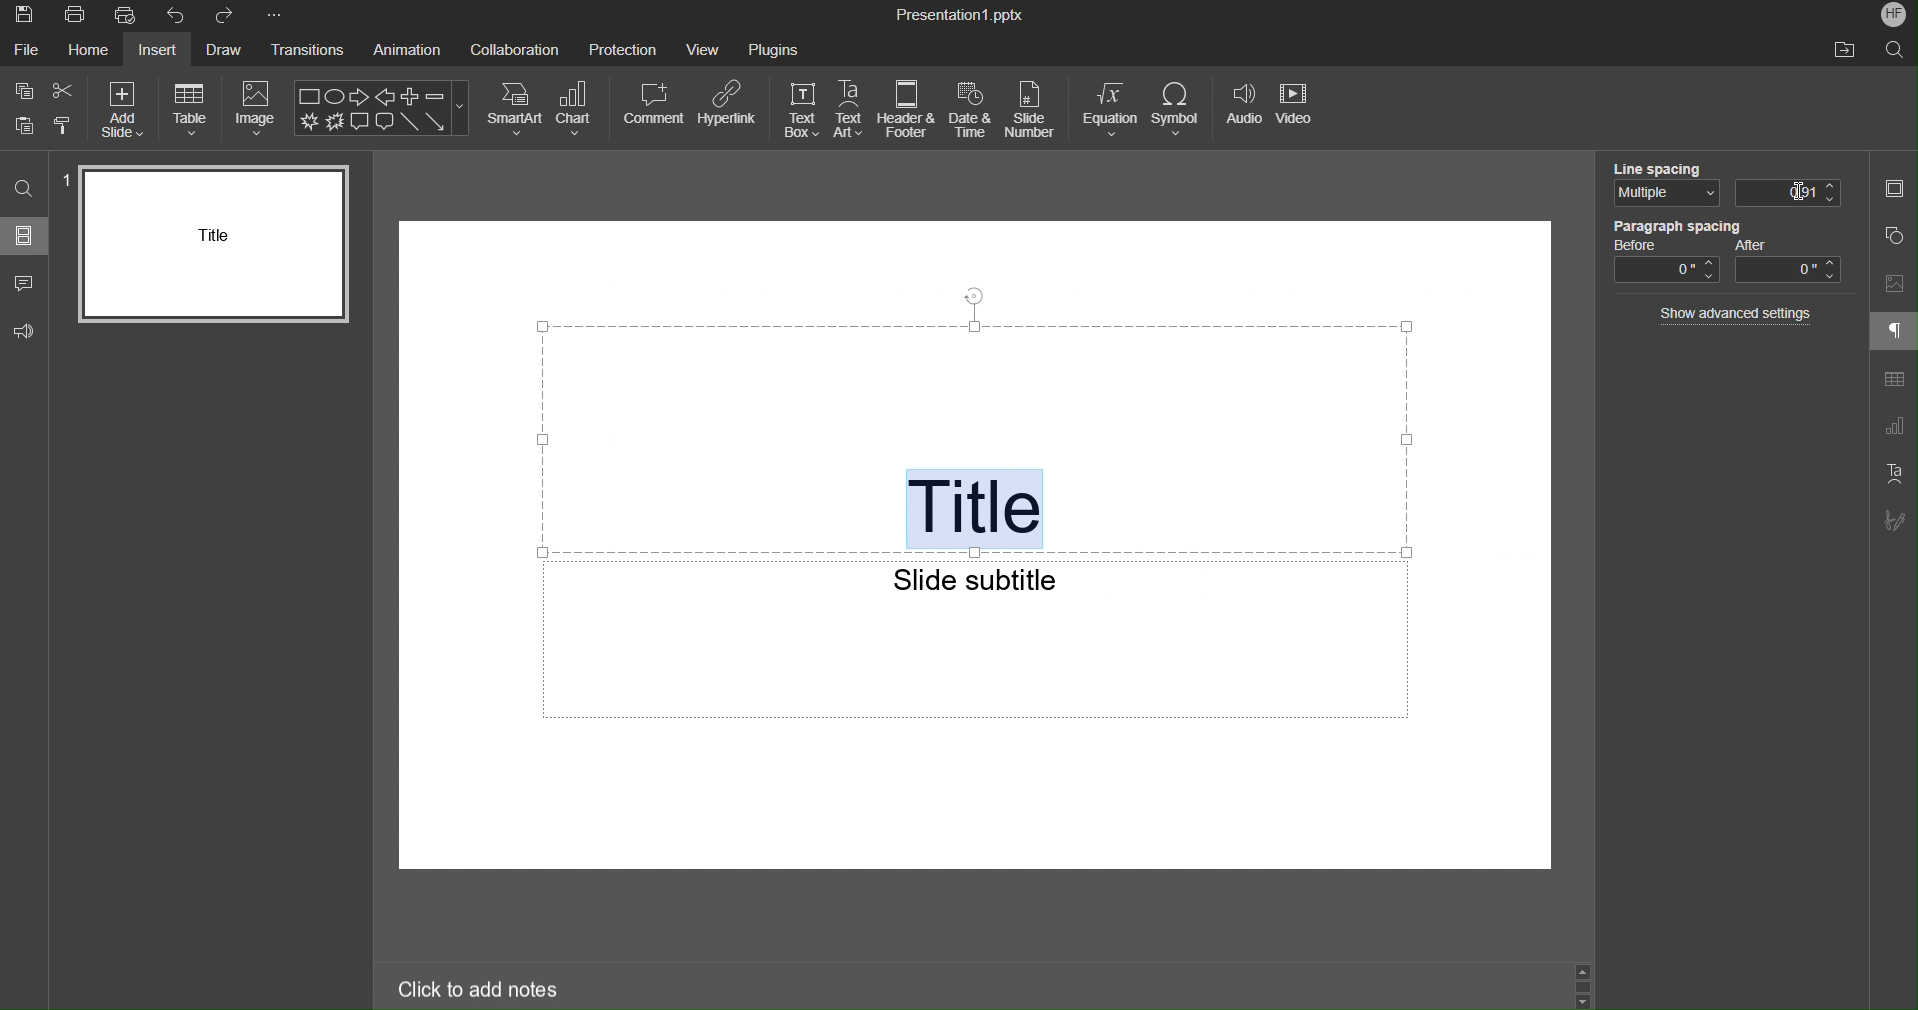 This screenshot has height=1010, width=1918. I want to click on TextBox, so click(802, 109).